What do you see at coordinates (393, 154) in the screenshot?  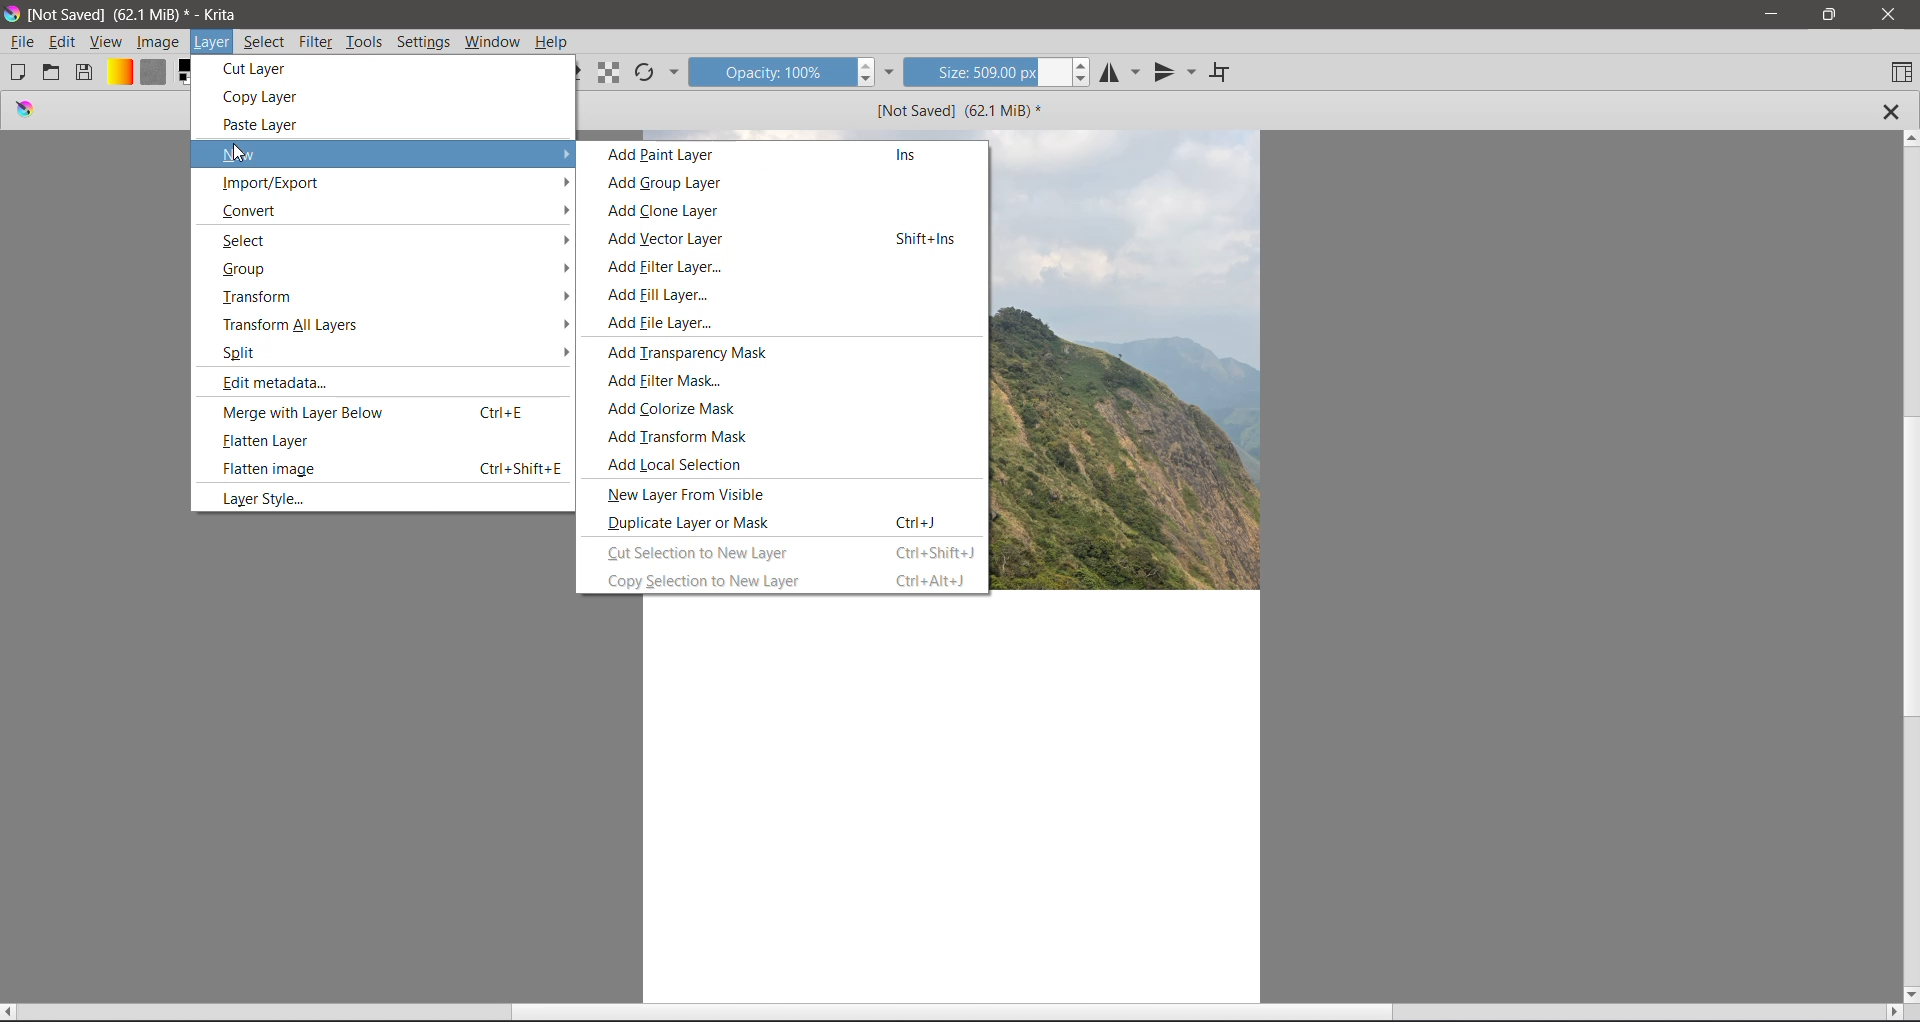 I see `New` at bounding box center [393, 154].